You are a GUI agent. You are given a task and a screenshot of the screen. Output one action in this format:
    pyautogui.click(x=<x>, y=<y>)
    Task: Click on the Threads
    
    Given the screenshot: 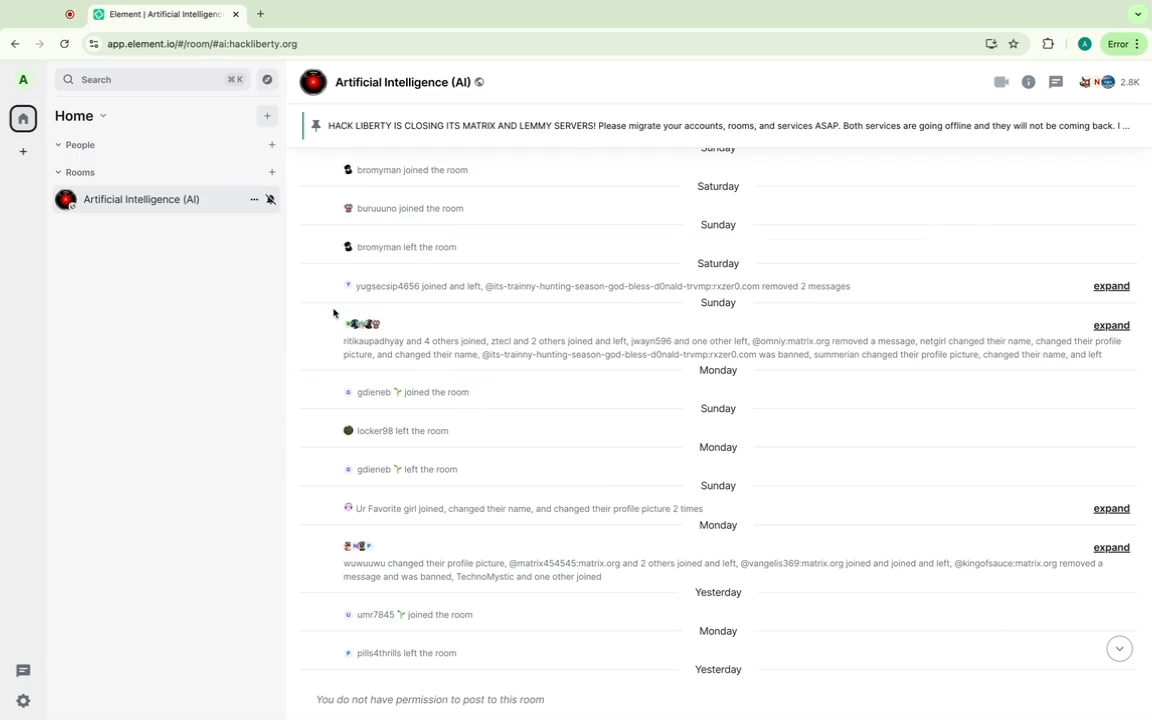 What is the action you would take?
    pyautogui.click(x=23, y=671)
    